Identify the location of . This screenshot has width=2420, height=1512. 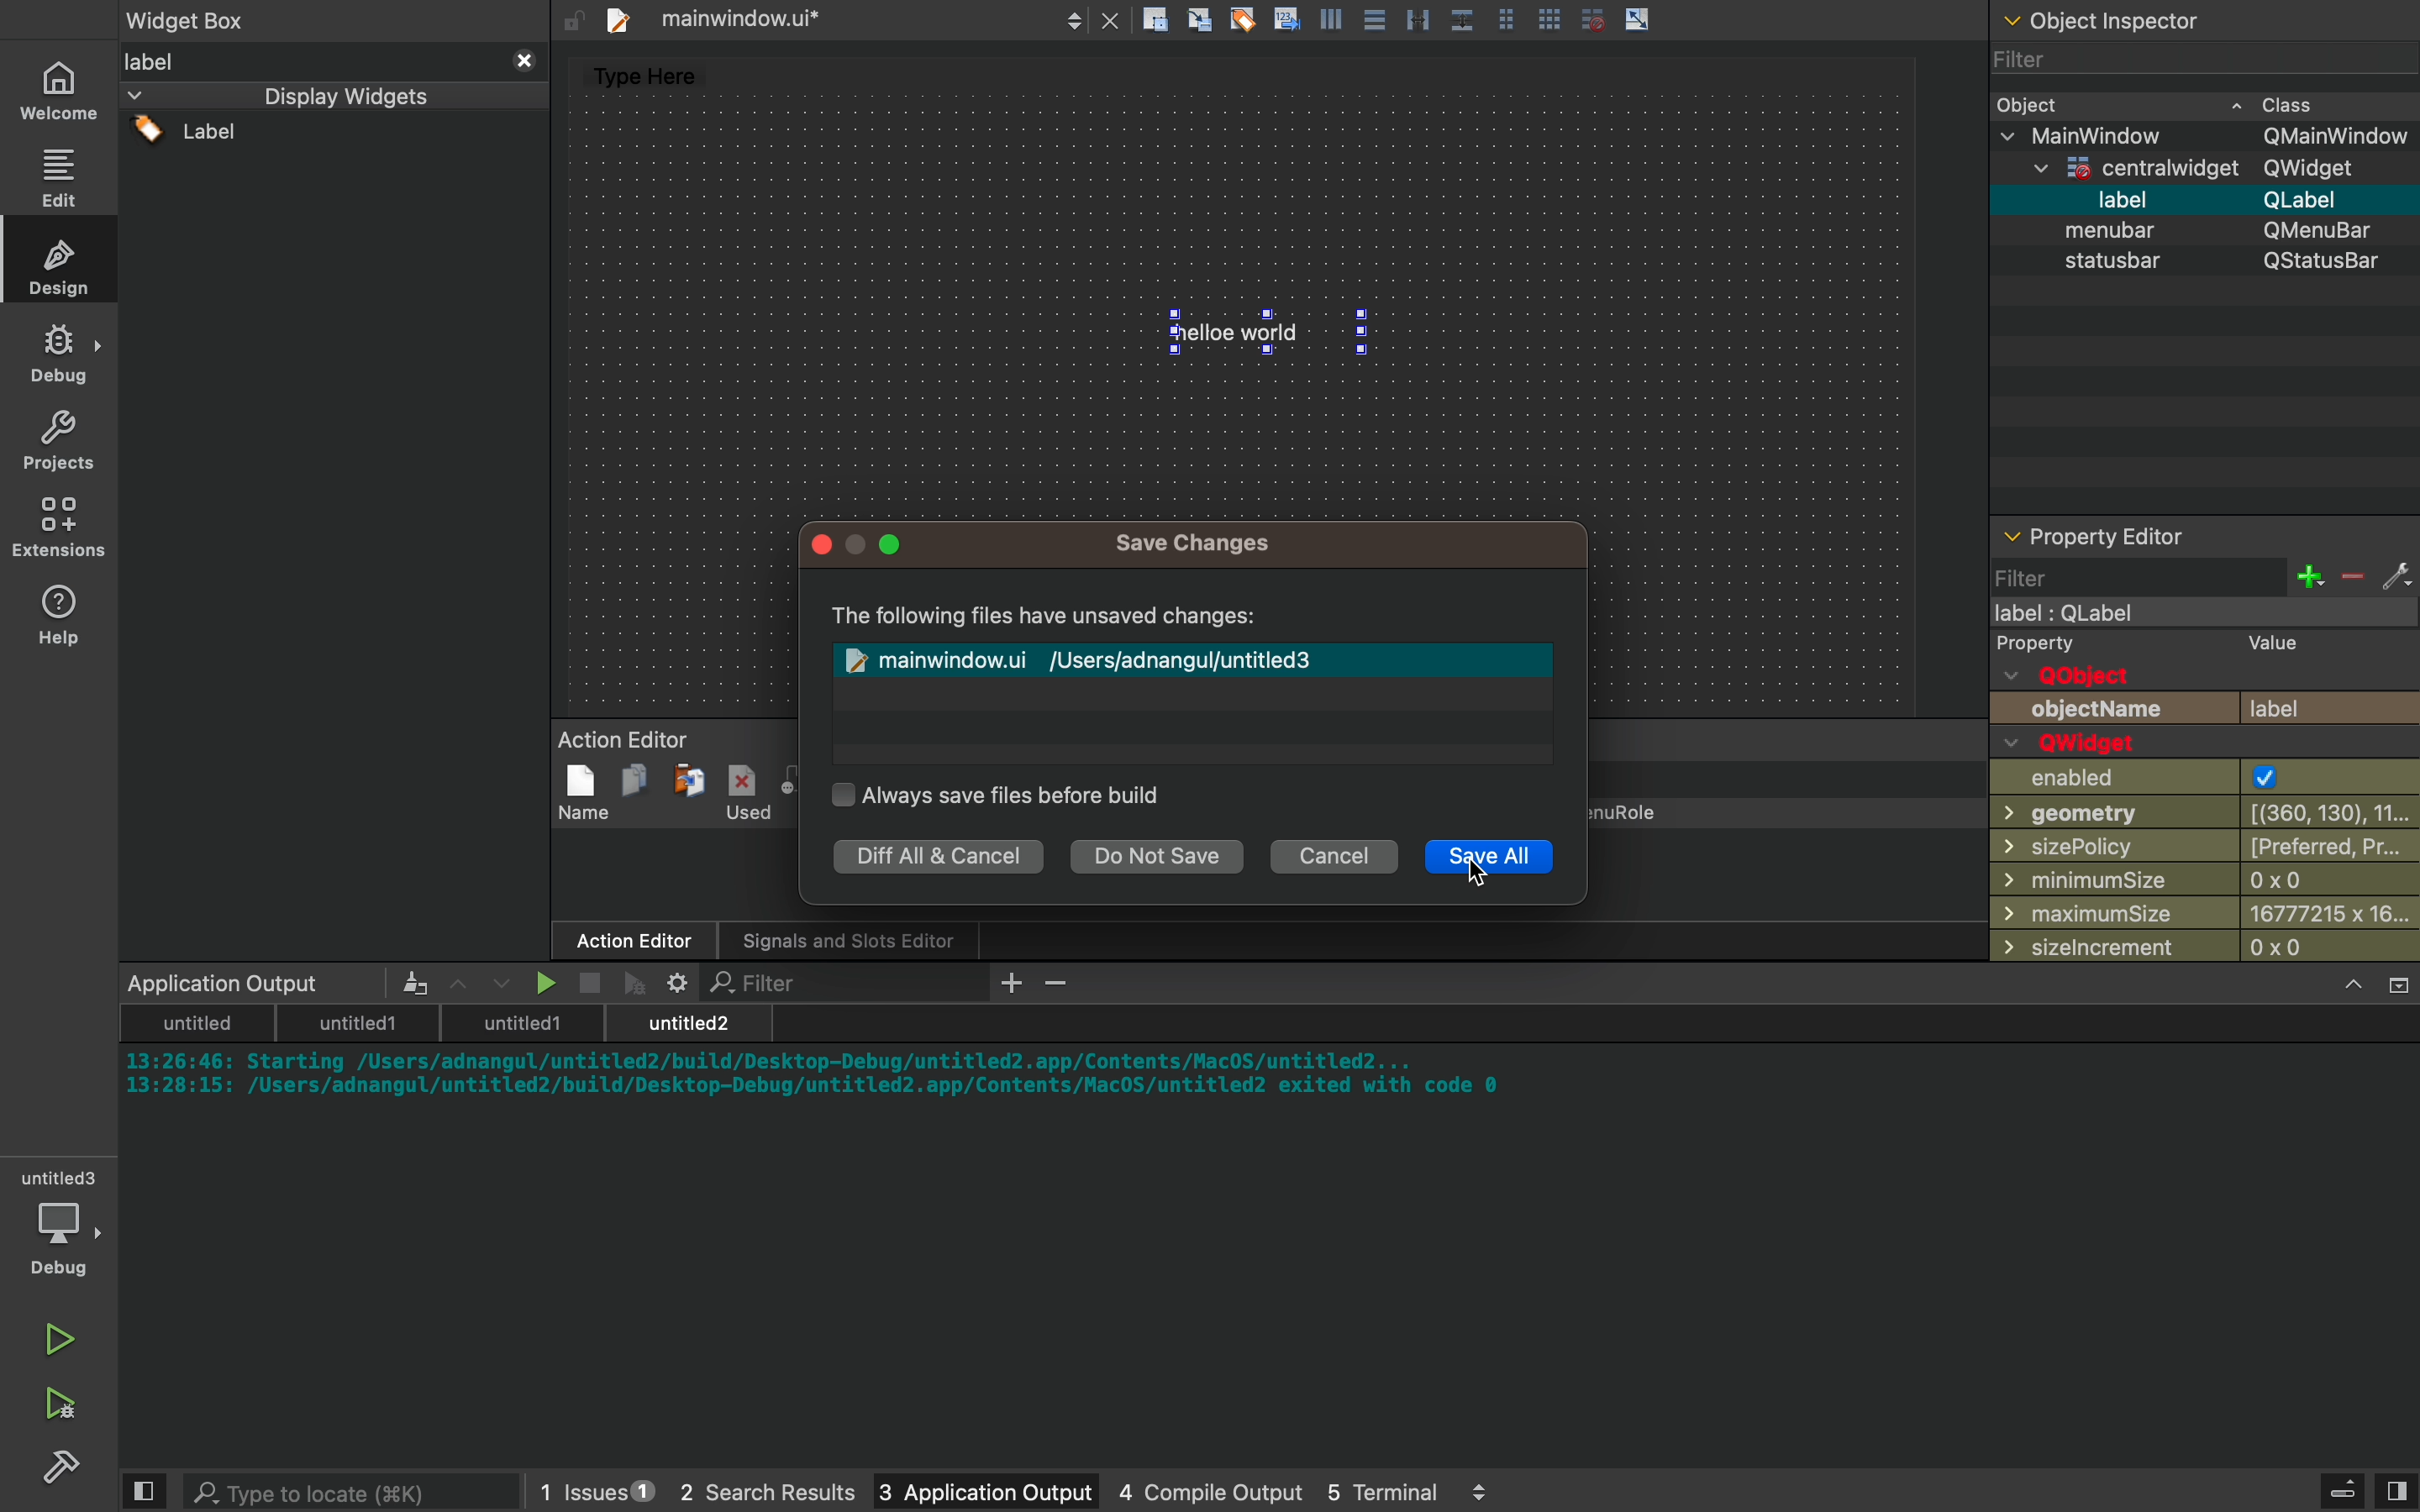
(2201, 201).